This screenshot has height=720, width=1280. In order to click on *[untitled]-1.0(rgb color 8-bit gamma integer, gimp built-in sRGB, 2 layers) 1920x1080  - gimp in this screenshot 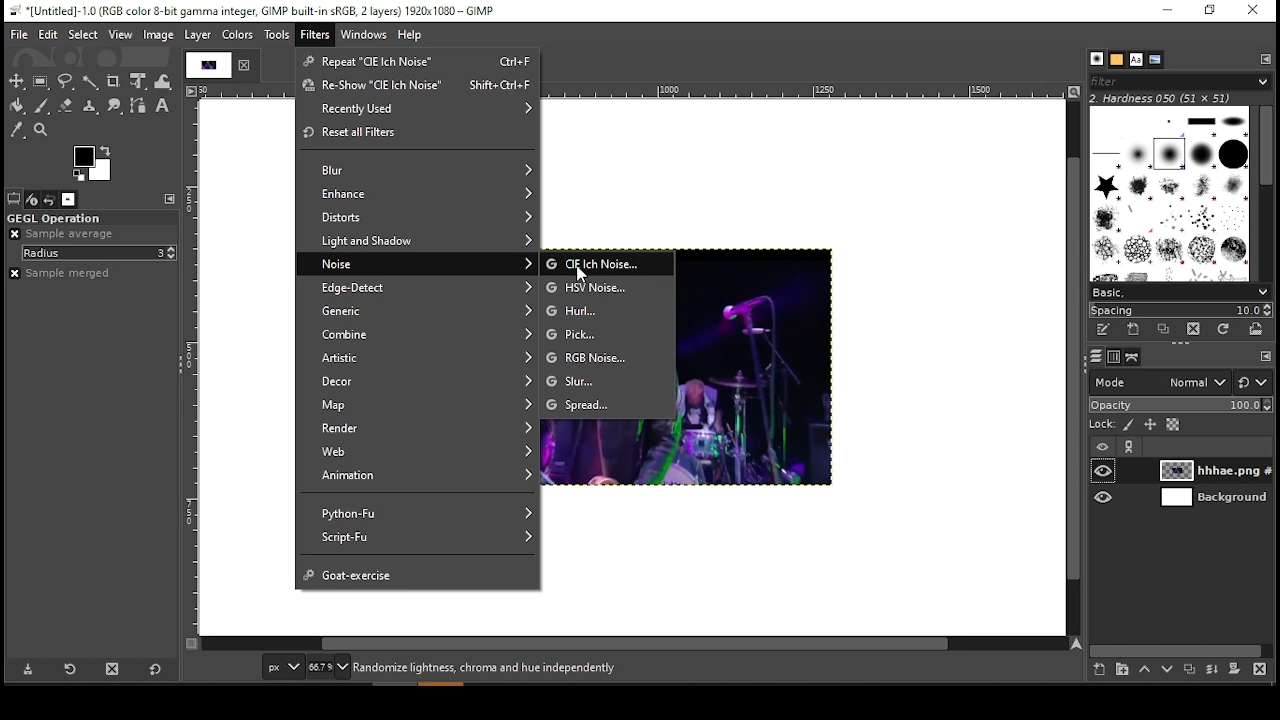, I will do `click(253, 10)`.